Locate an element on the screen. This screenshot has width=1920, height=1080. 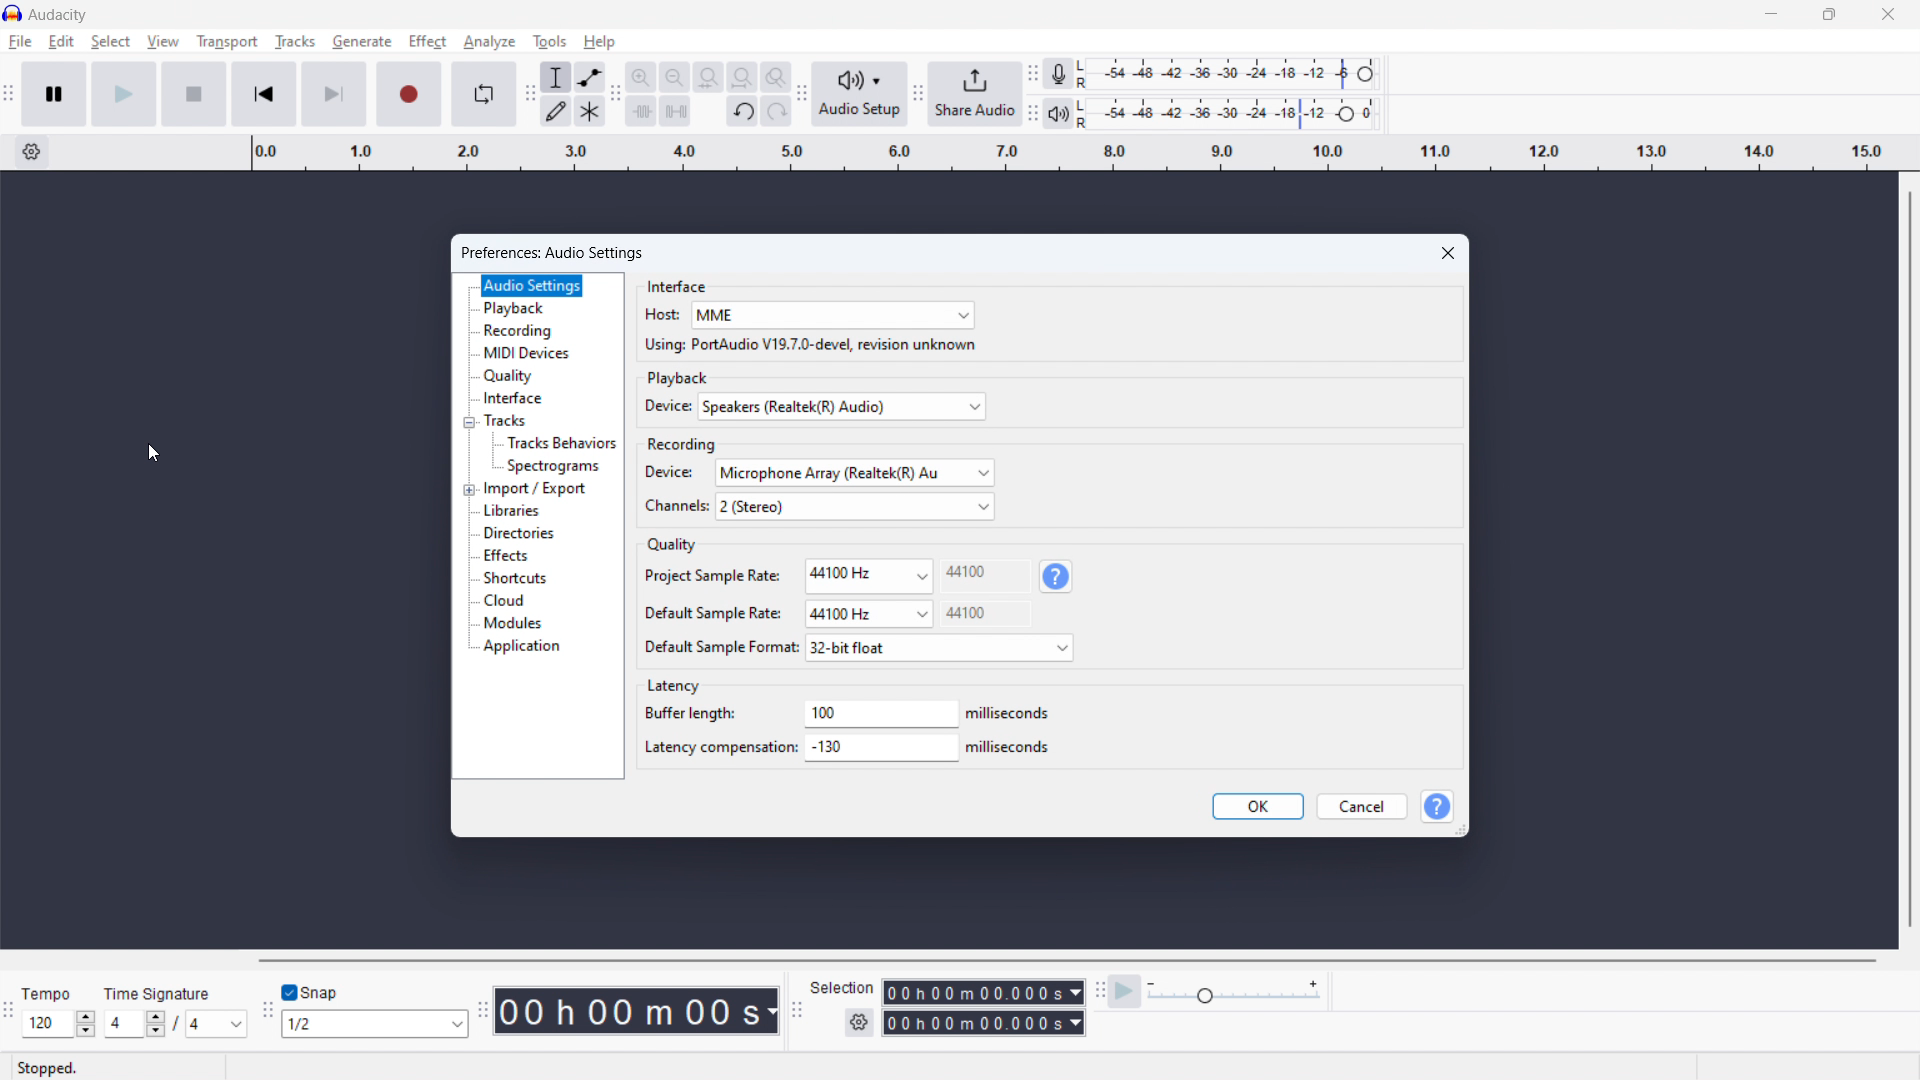
application is located at coordinates (521, 647).